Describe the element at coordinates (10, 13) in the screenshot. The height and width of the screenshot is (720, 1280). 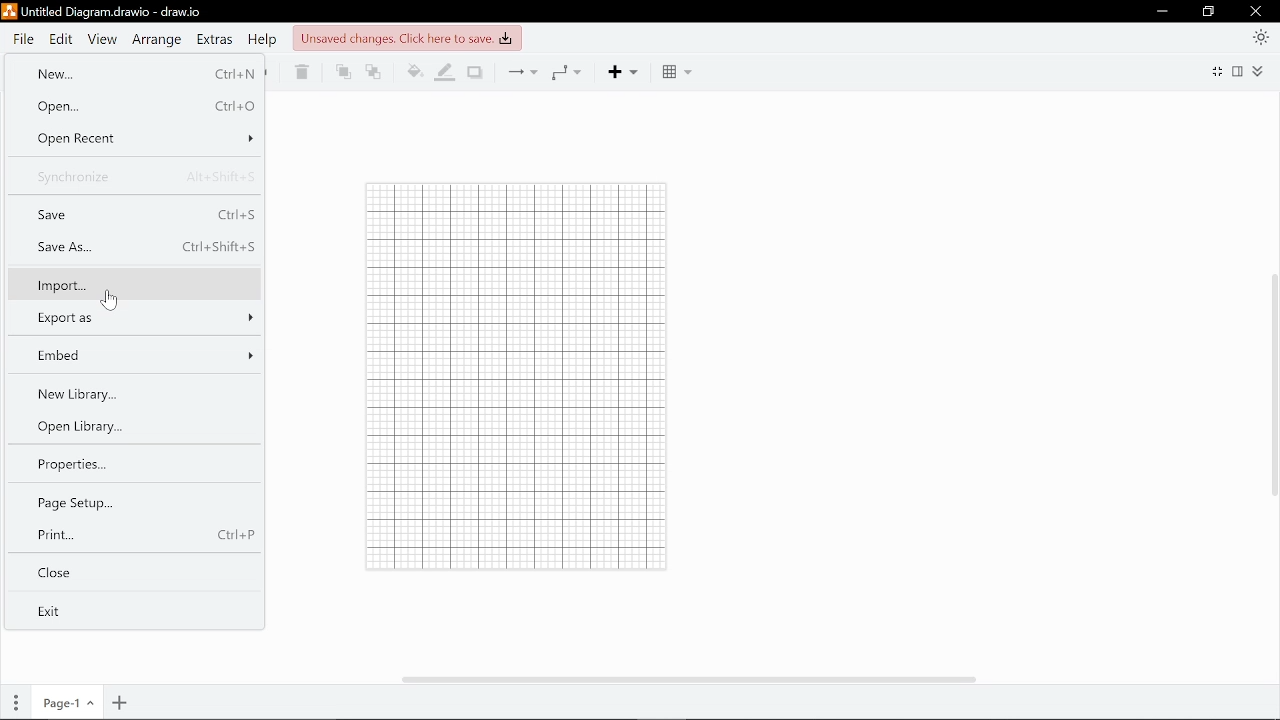
I see `logo` at that location.